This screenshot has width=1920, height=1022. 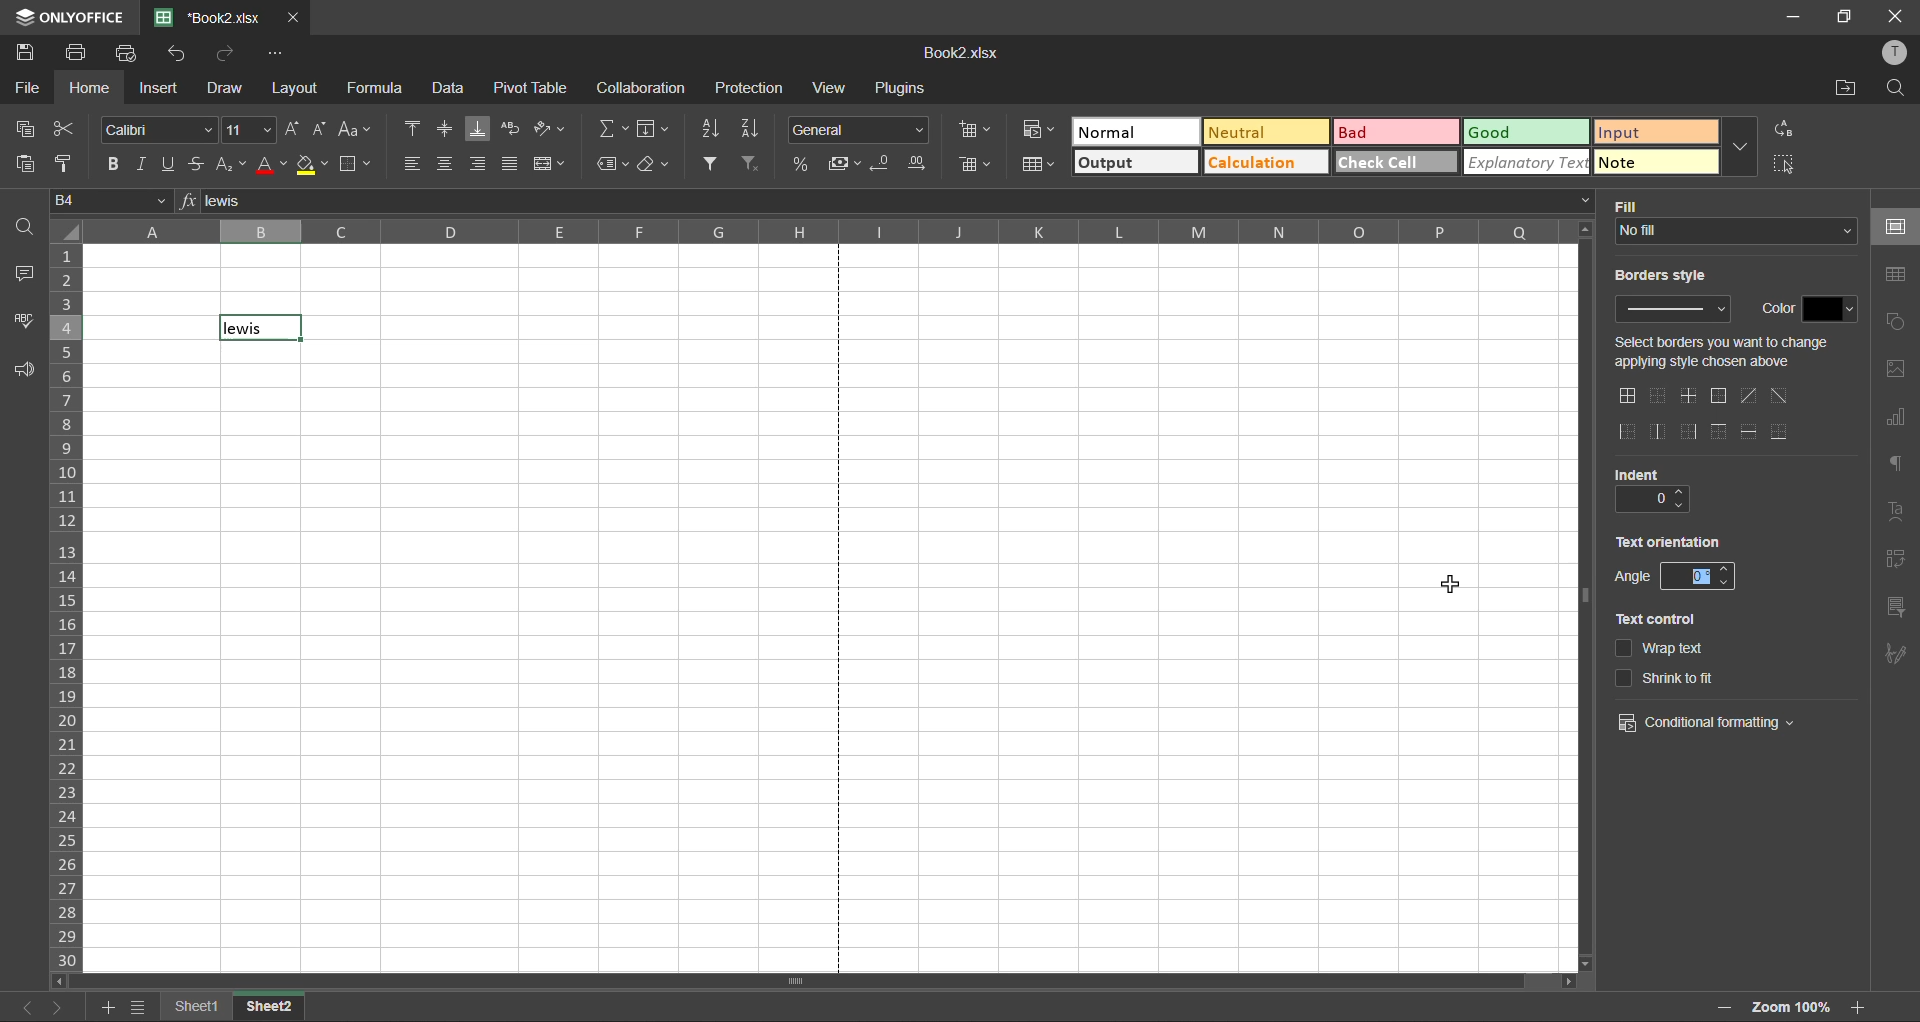 What do you see at coordinates (1894, 88) in the screenshot?
I see `find` at bounding box center [1894, 88].